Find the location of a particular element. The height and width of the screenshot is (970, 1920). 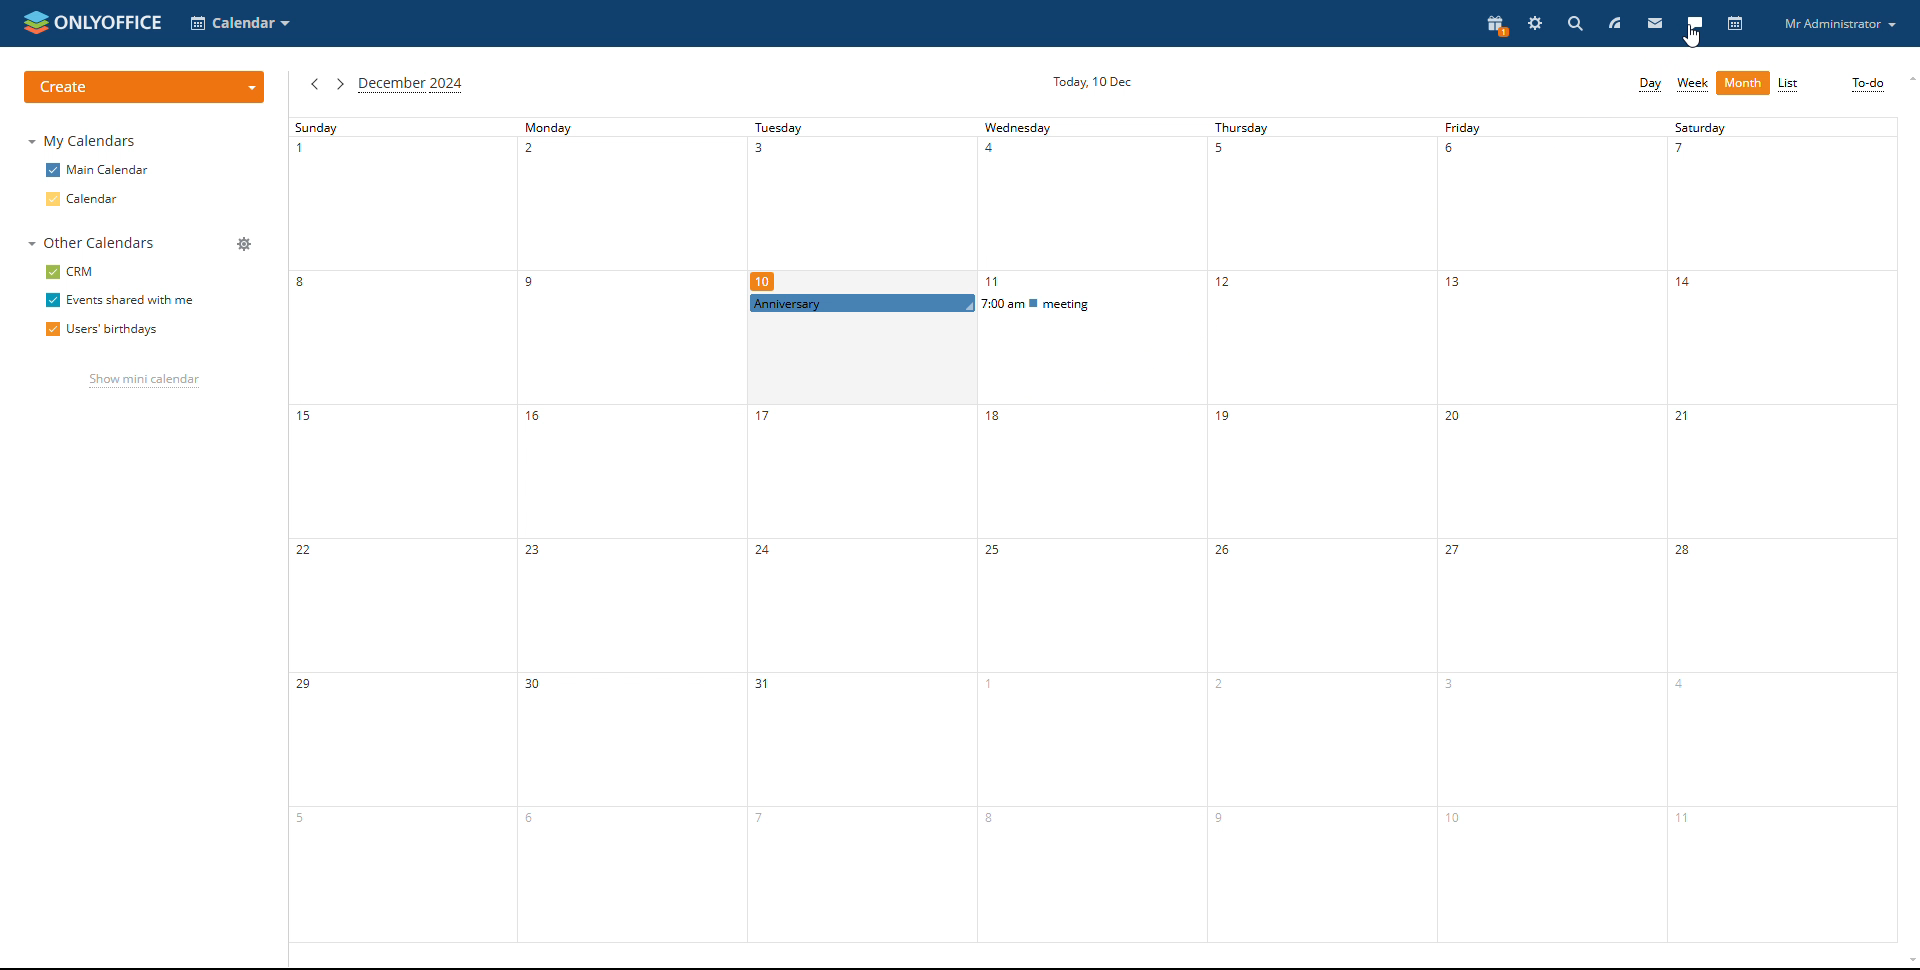

present is located at coordinates (1493, 26).